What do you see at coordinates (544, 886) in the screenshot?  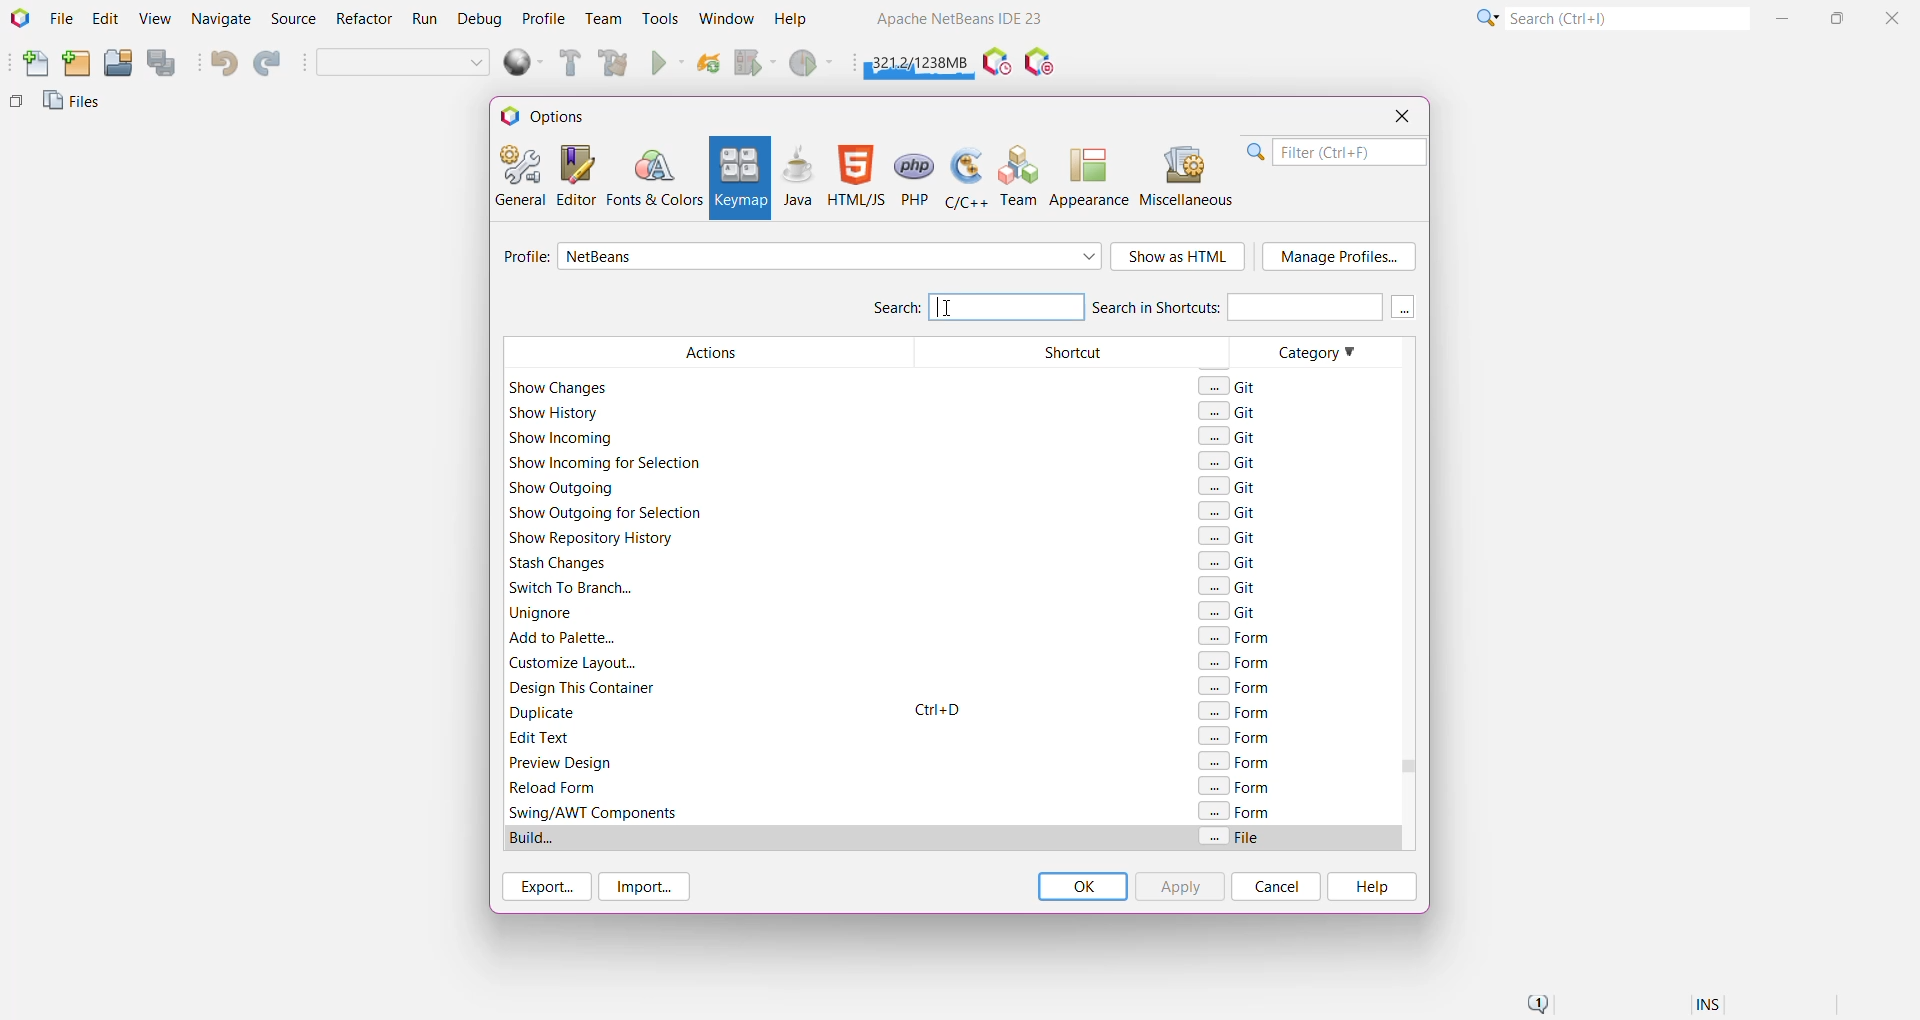 I see `Export` at bounding box center [544, 886].